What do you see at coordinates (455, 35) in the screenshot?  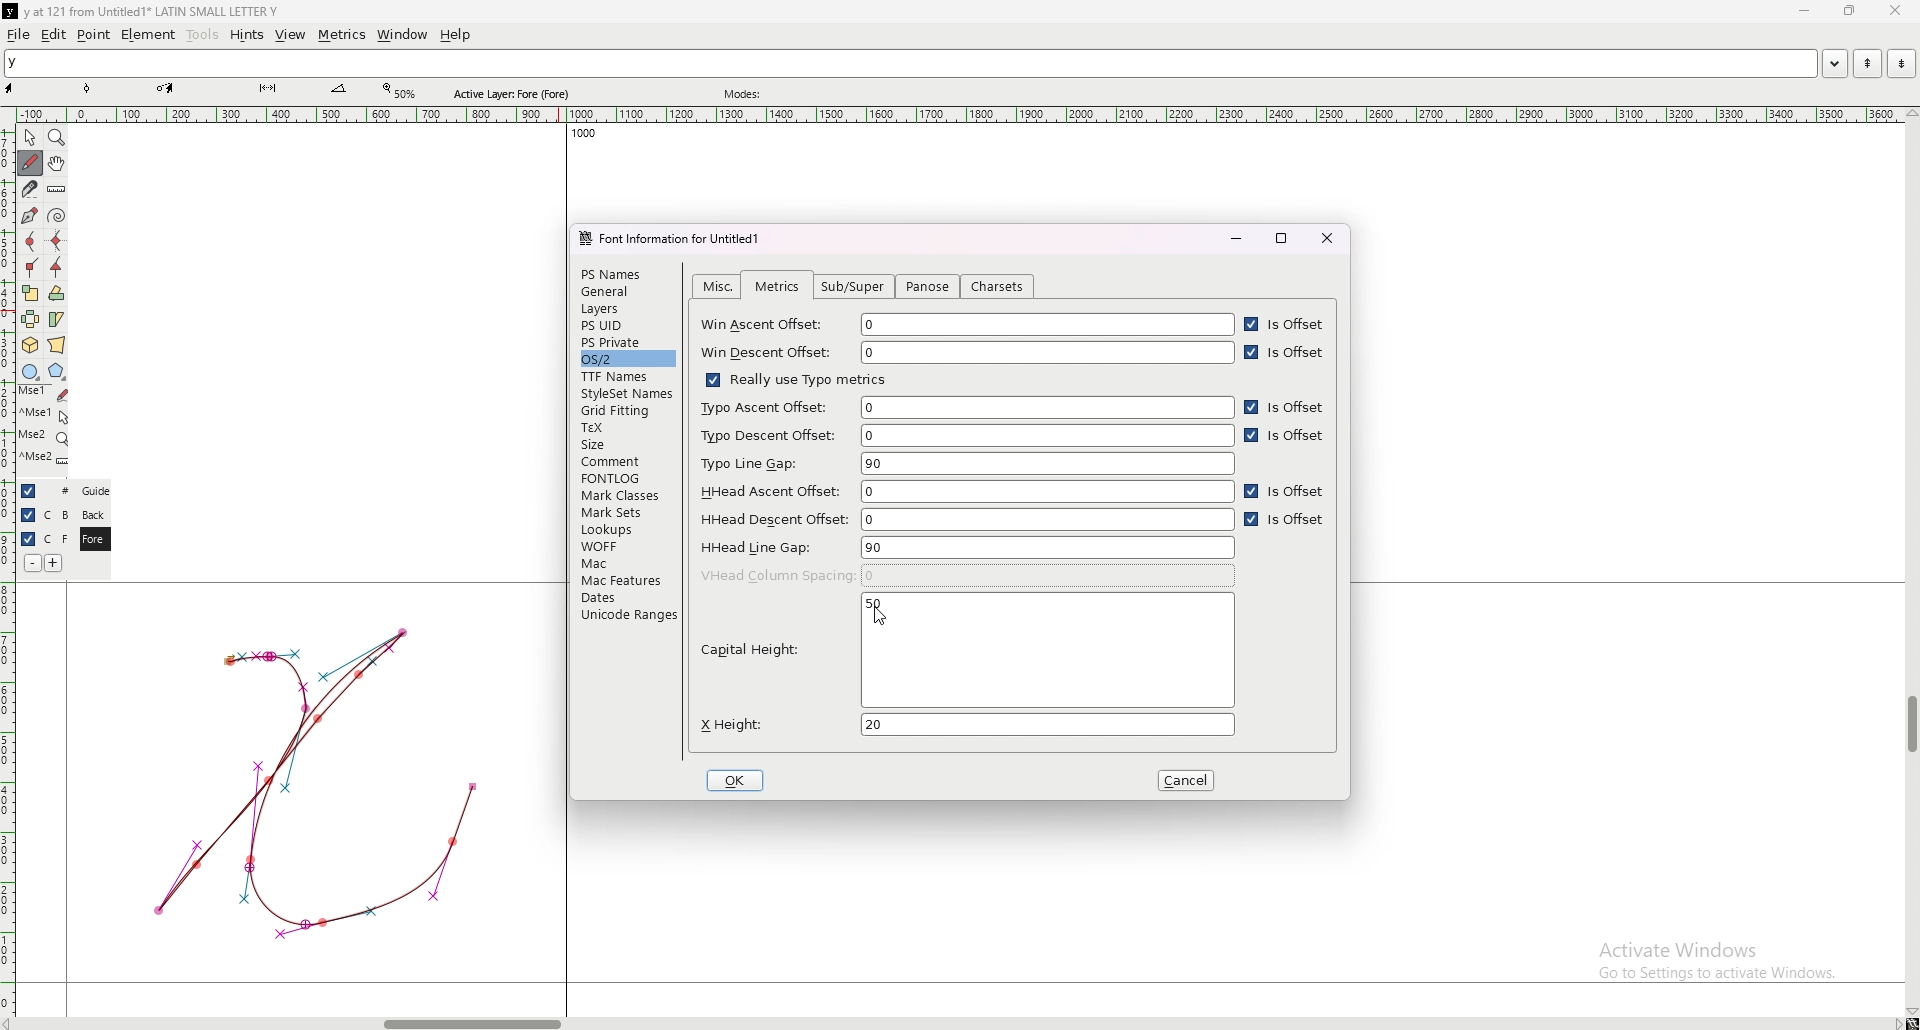 I see `help` at bounding box center [455, 35].